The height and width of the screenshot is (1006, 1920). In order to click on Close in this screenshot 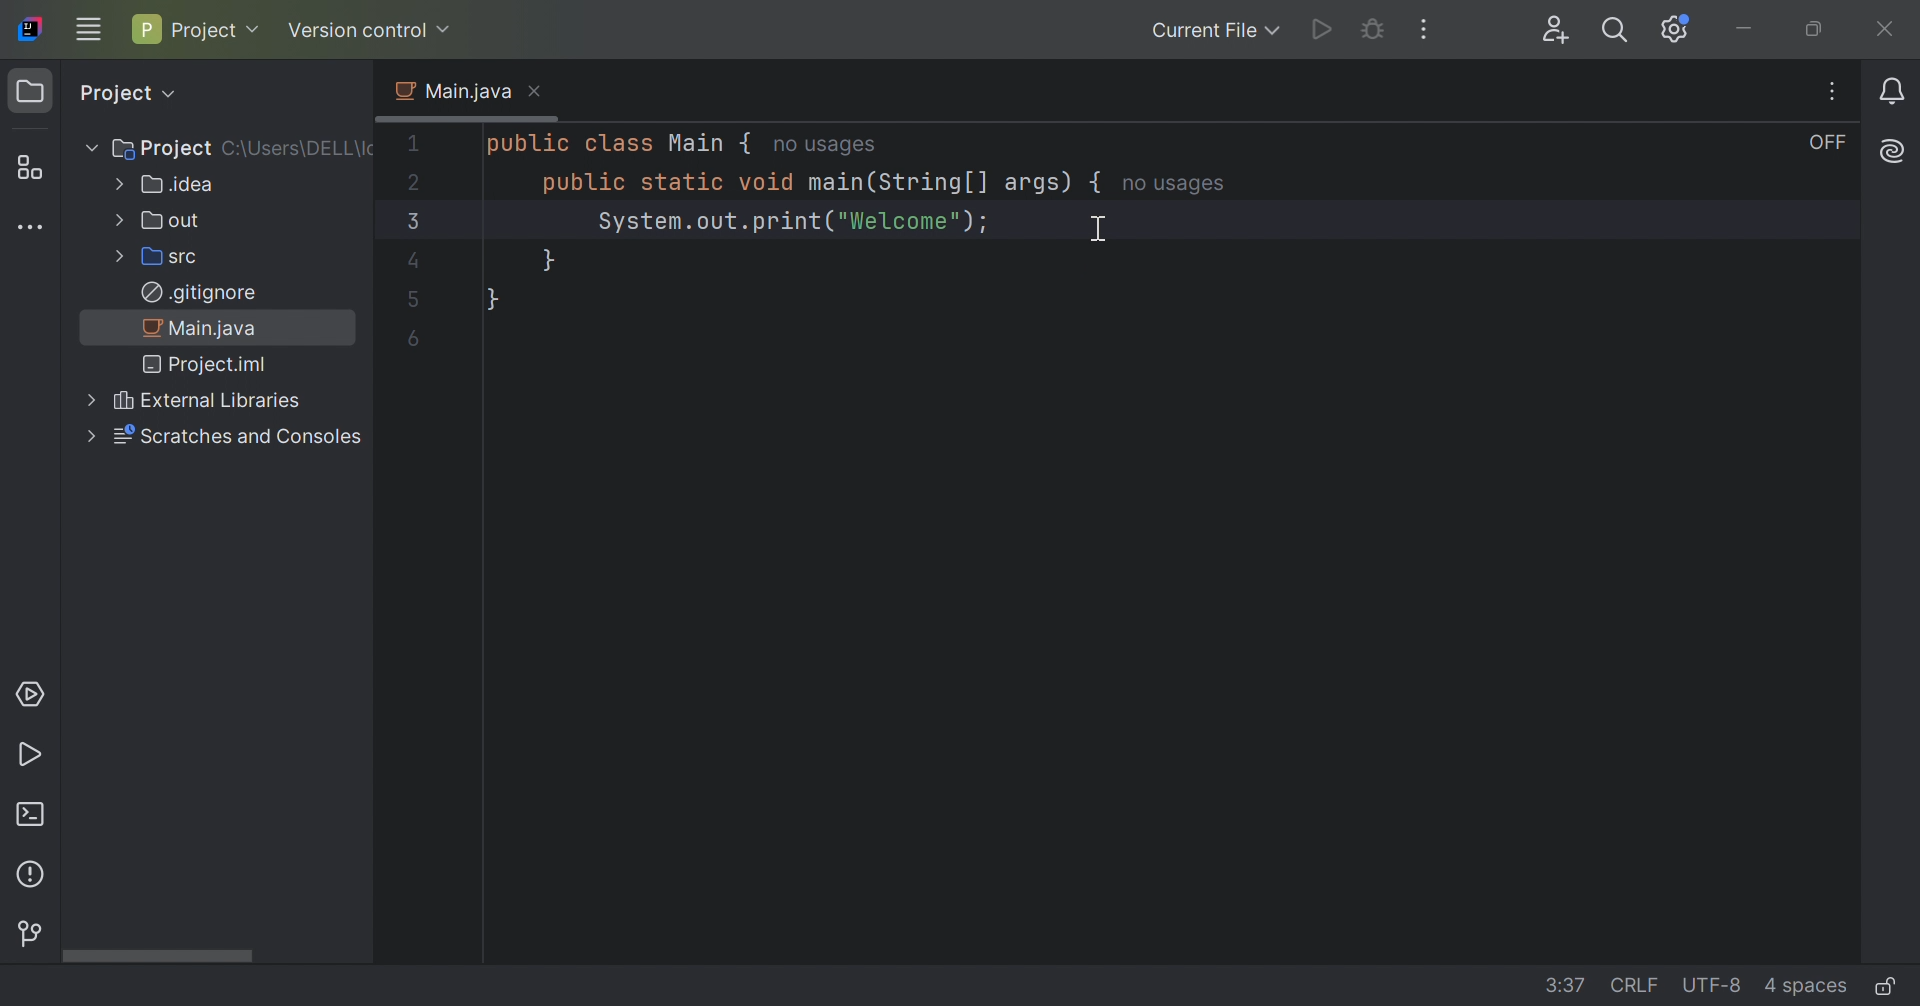, I will do `click(537, 91)`.